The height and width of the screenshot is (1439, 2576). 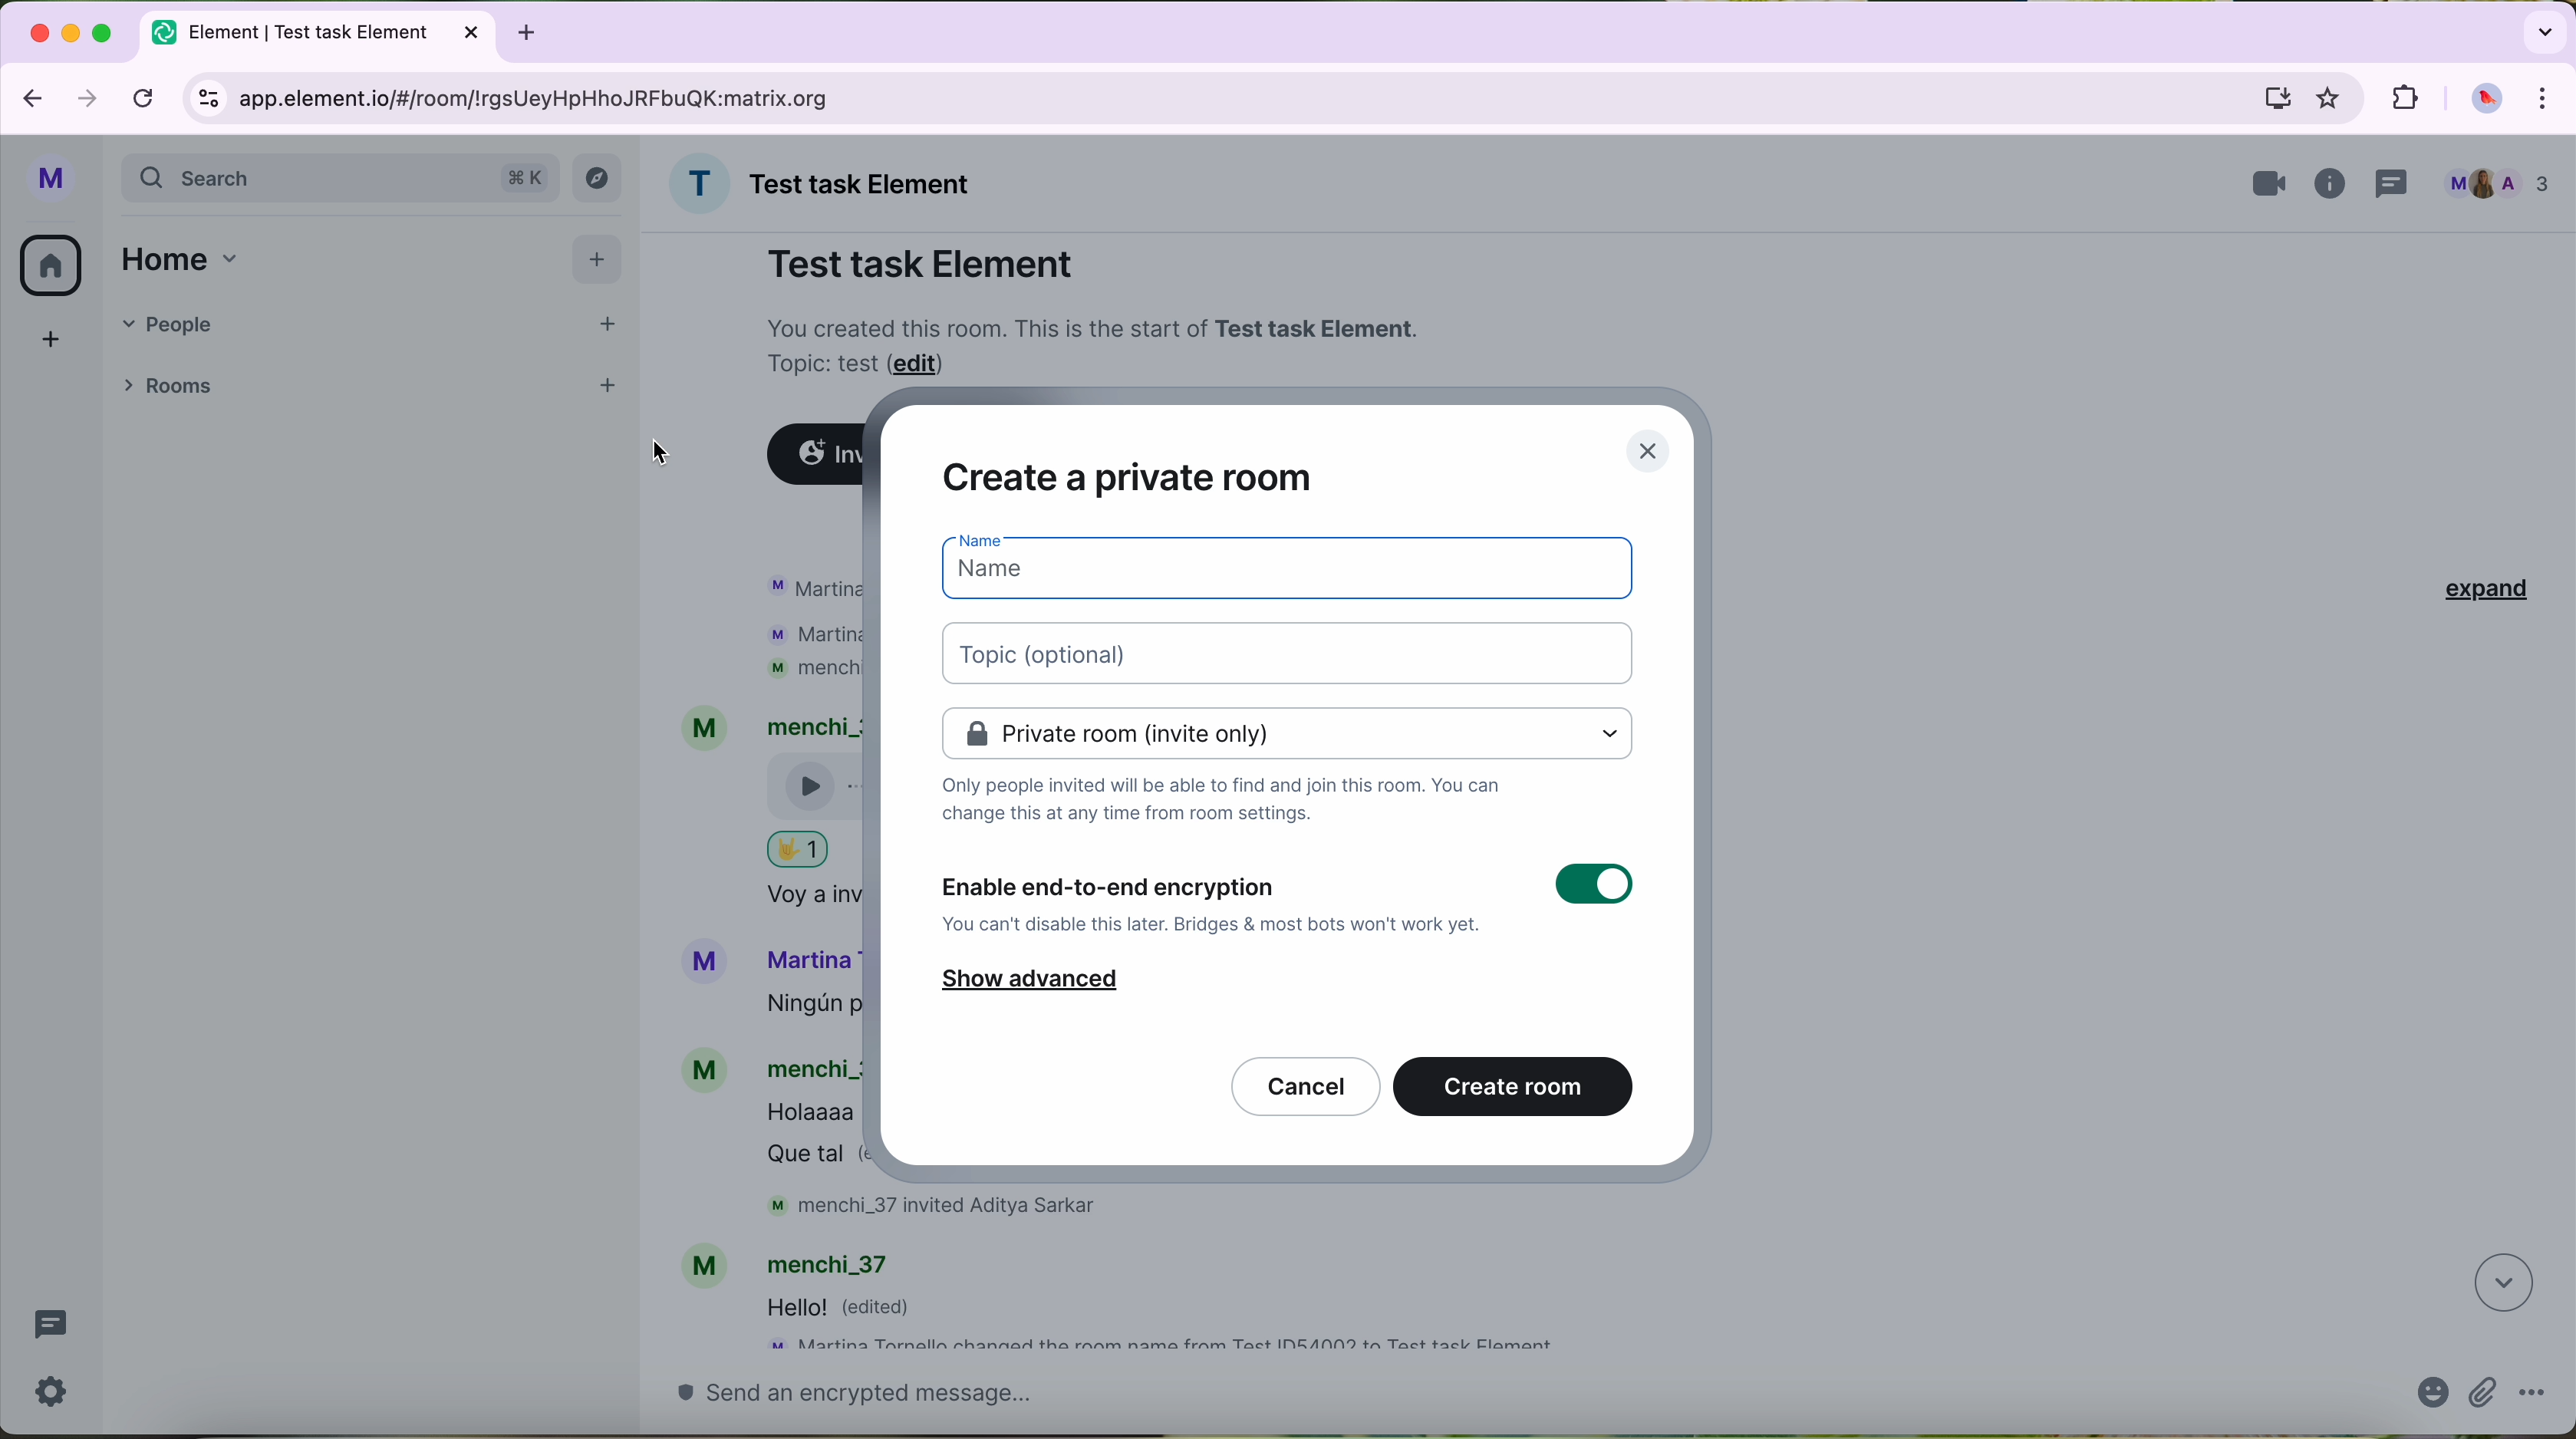 What do you see at coordinates (607, 381) in the screenshot?
I see `add room button` at bounding box center [607, 381].